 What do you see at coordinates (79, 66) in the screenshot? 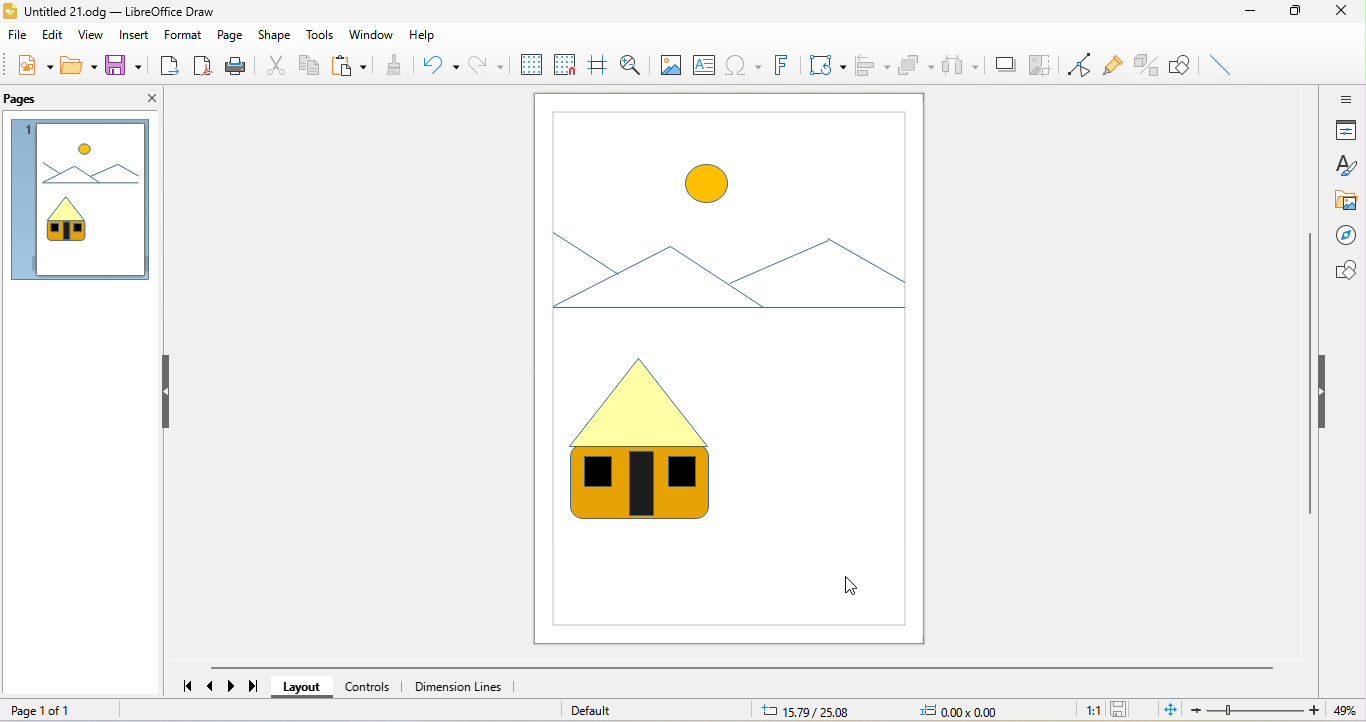
I see `open` at bounding box center [79, 66].